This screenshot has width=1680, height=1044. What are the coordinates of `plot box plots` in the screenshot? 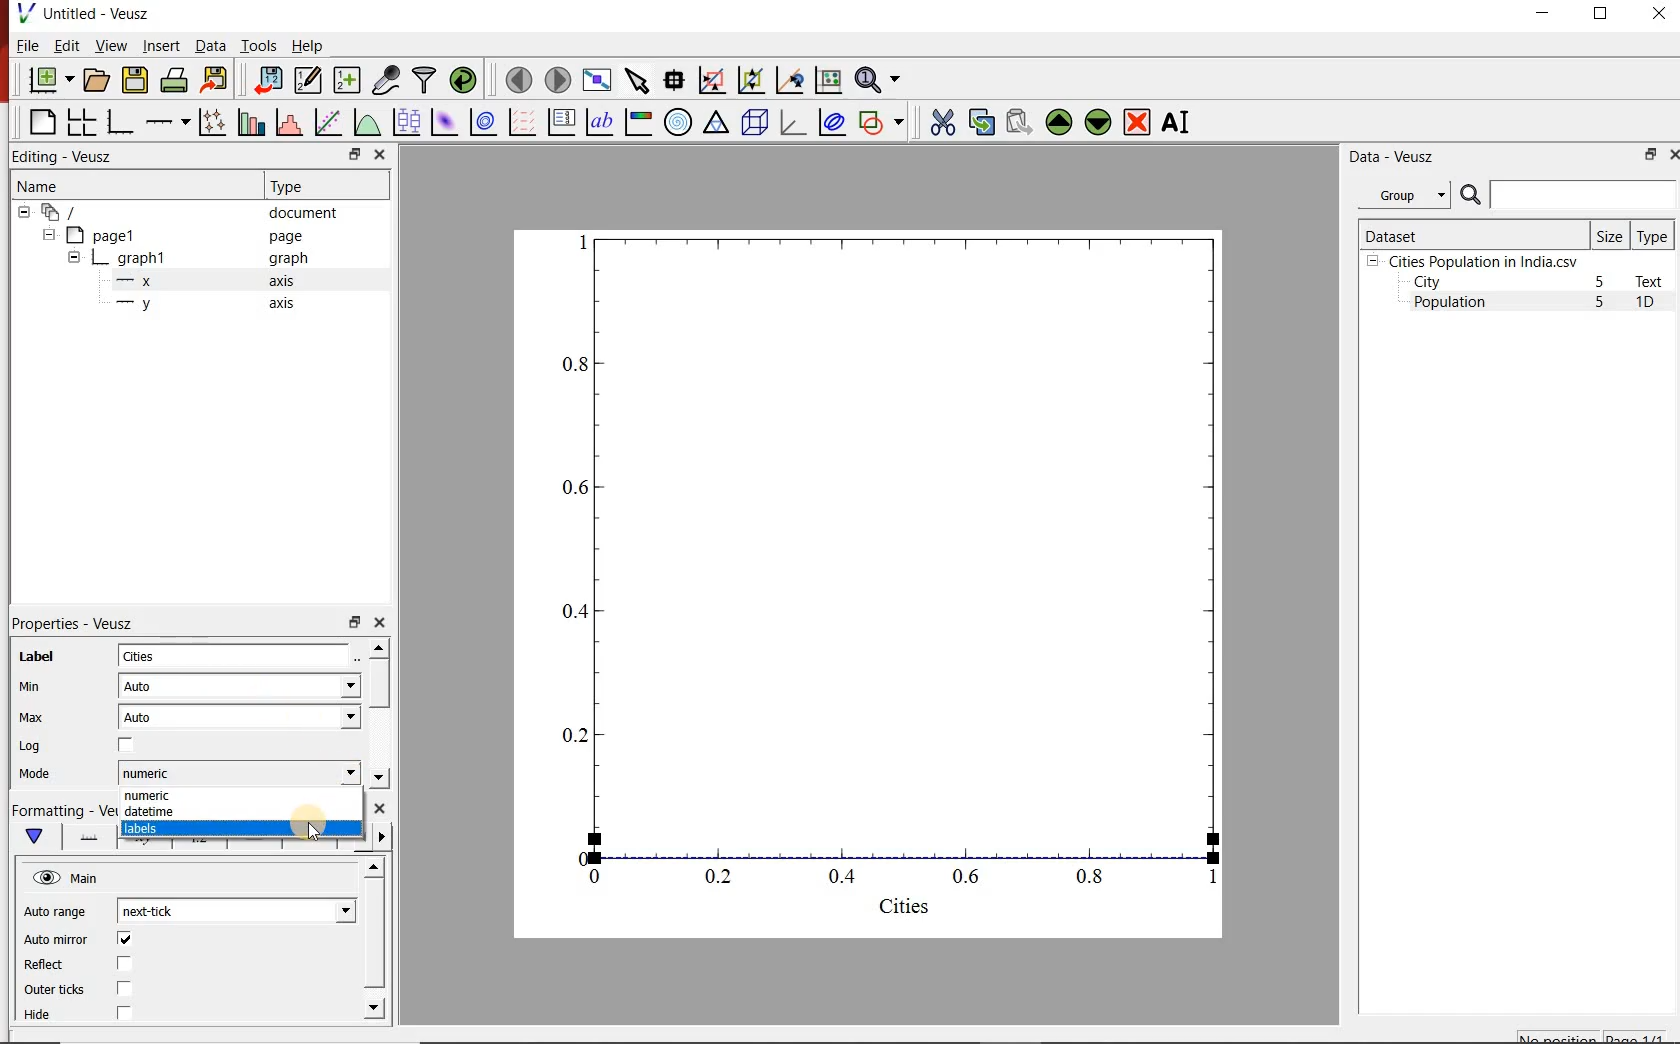 It's located at (405, 121).